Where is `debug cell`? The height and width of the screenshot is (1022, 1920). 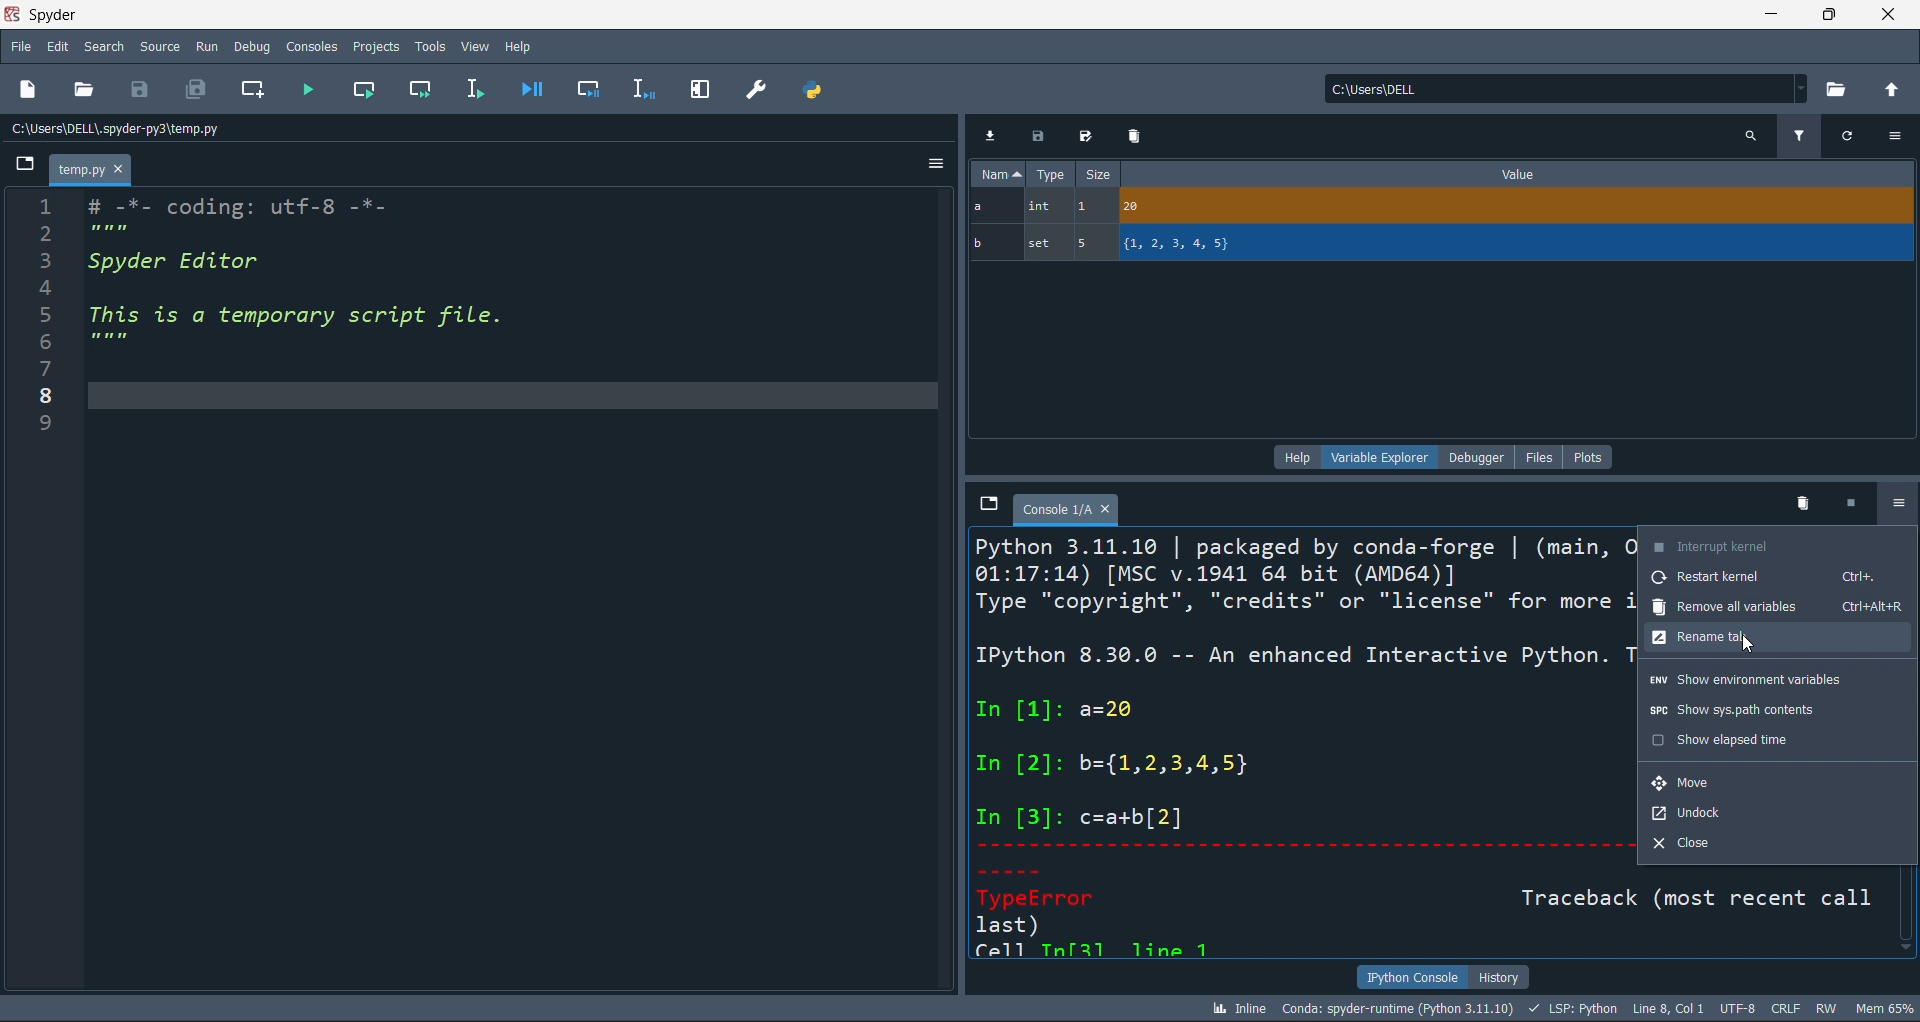 debug cell is located at coordinates (578, 89).